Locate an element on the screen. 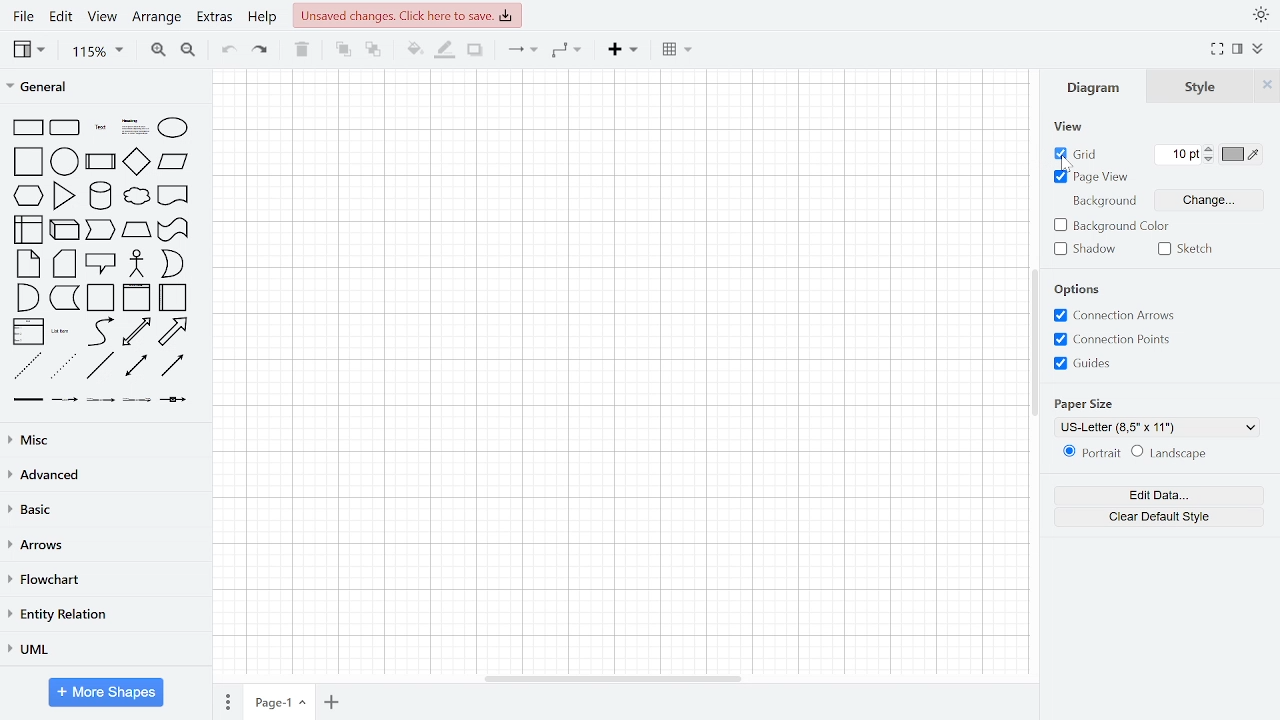 The height and width of the screenshot is (720, 1280). curve is located at coordinates (103, 332).